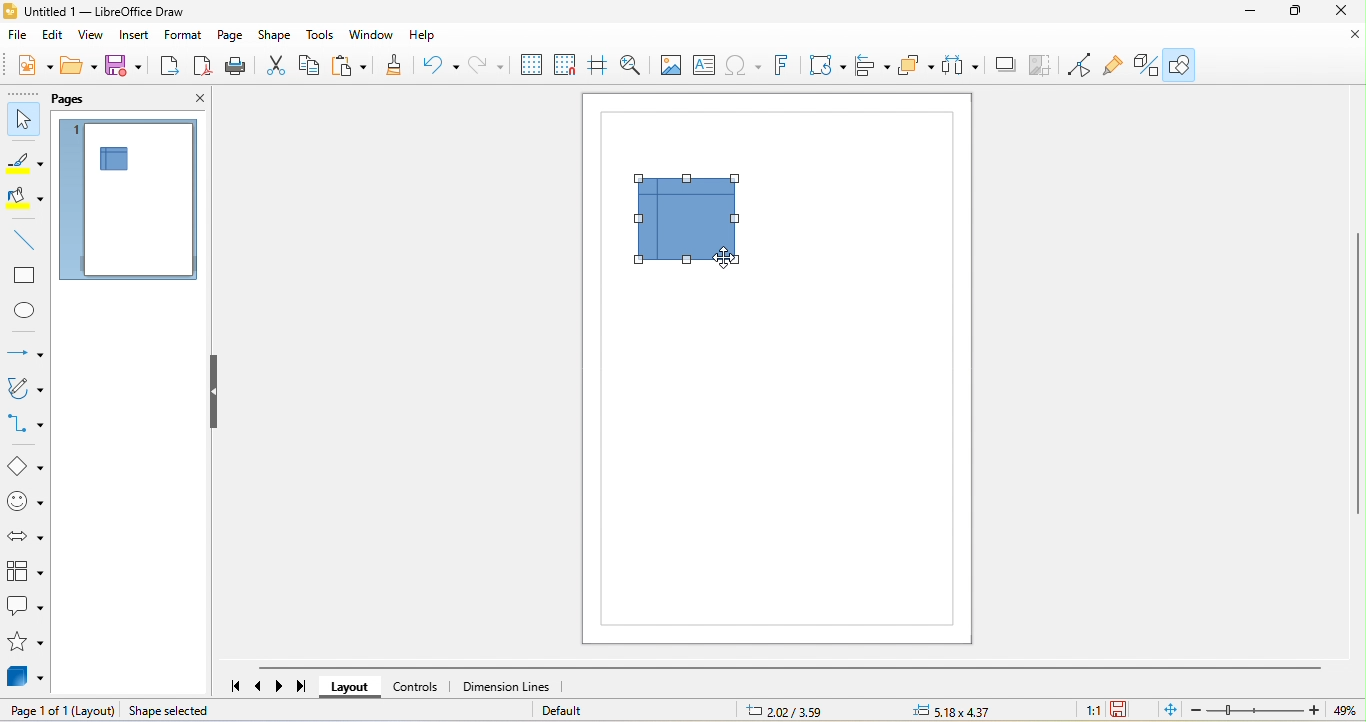  I want to click on vertical scroll bar, so click(1357, 373).